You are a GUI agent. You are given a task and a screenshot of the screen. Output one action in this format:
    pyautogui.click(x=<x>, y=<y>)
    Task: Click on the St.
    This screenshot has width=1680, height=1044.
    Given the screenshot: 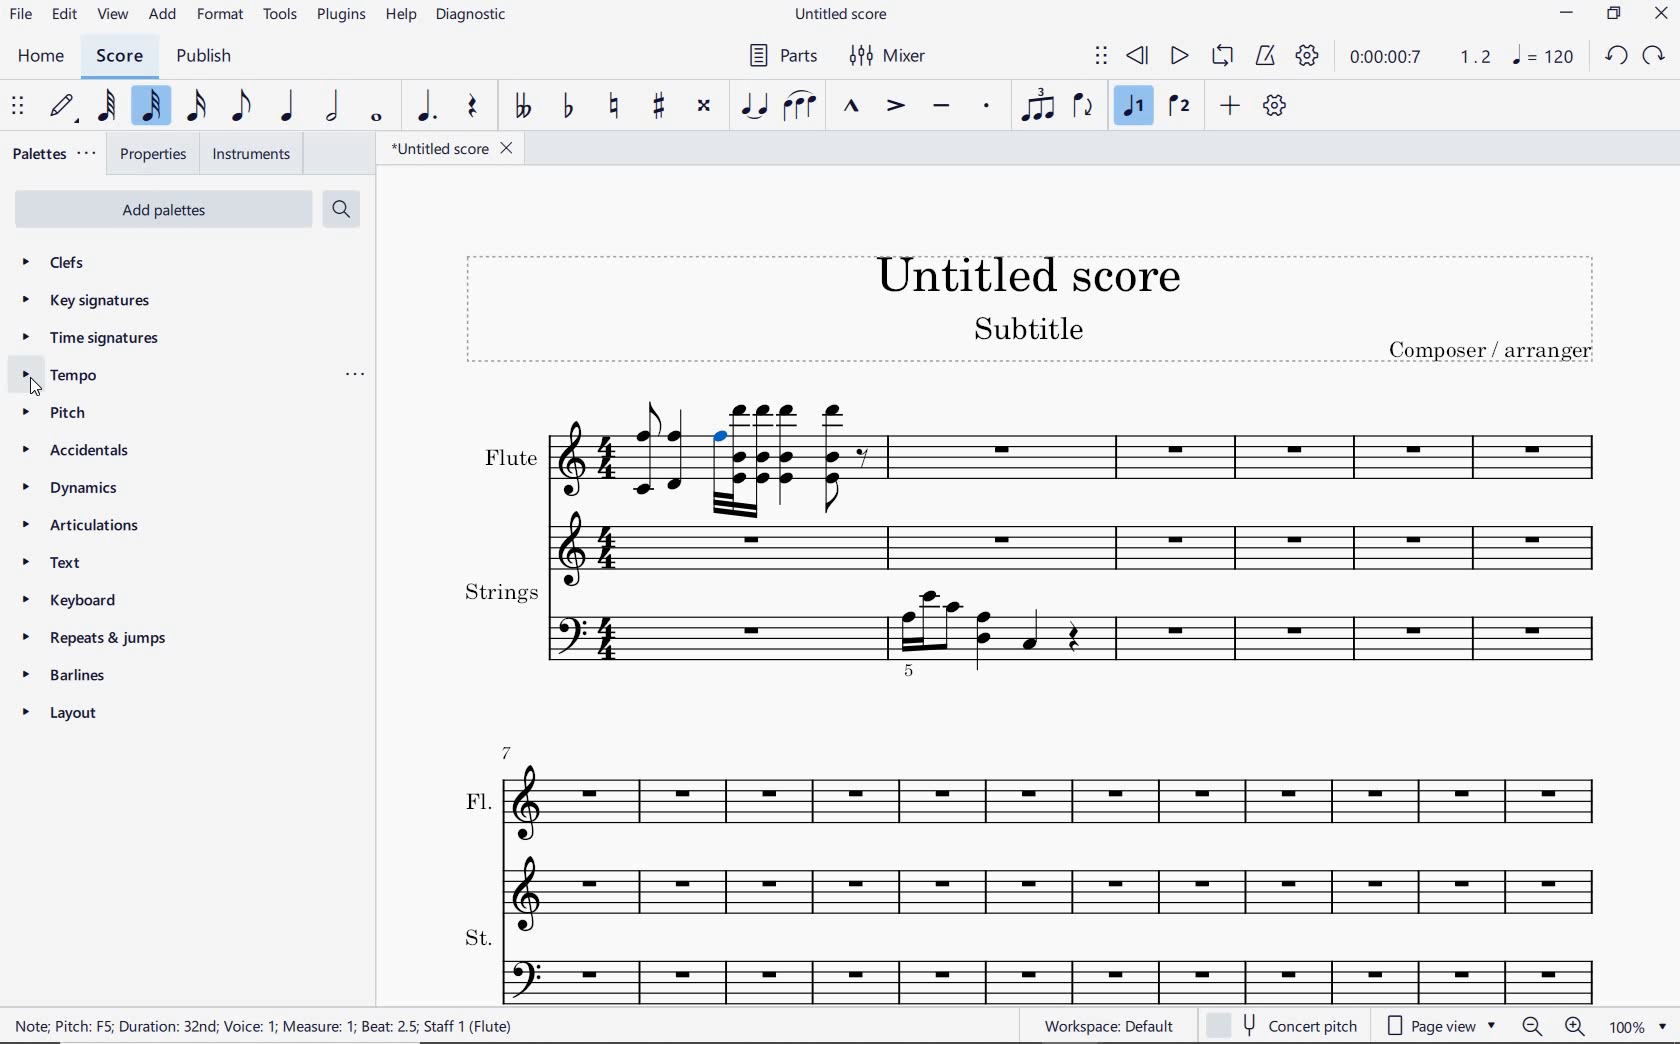 What is the action you would take?
    pyautogui.click(x=1050, y=962)
    